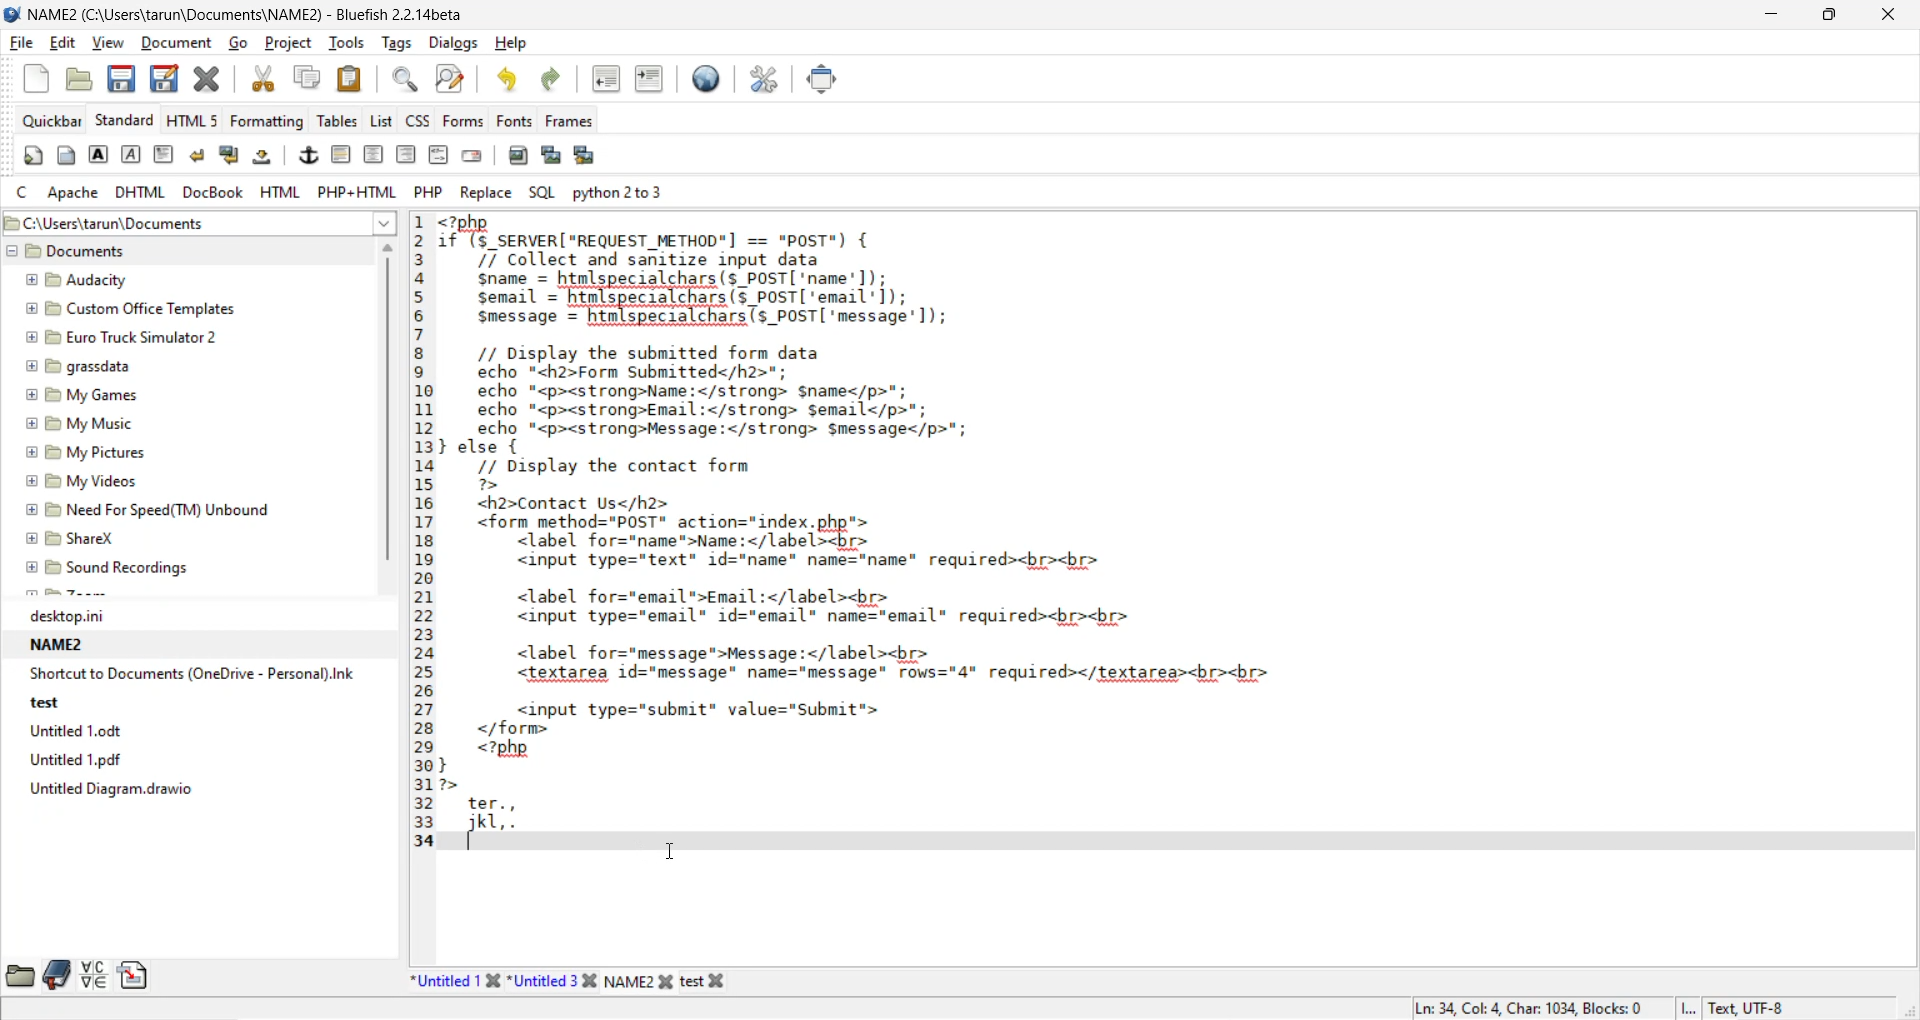 Image resolution: width=1920 pixels, height=1020 pixels. What do you see at coordinates (265, 122) in the screenshot?
I see `formatting` at bounding box center [265, 122].